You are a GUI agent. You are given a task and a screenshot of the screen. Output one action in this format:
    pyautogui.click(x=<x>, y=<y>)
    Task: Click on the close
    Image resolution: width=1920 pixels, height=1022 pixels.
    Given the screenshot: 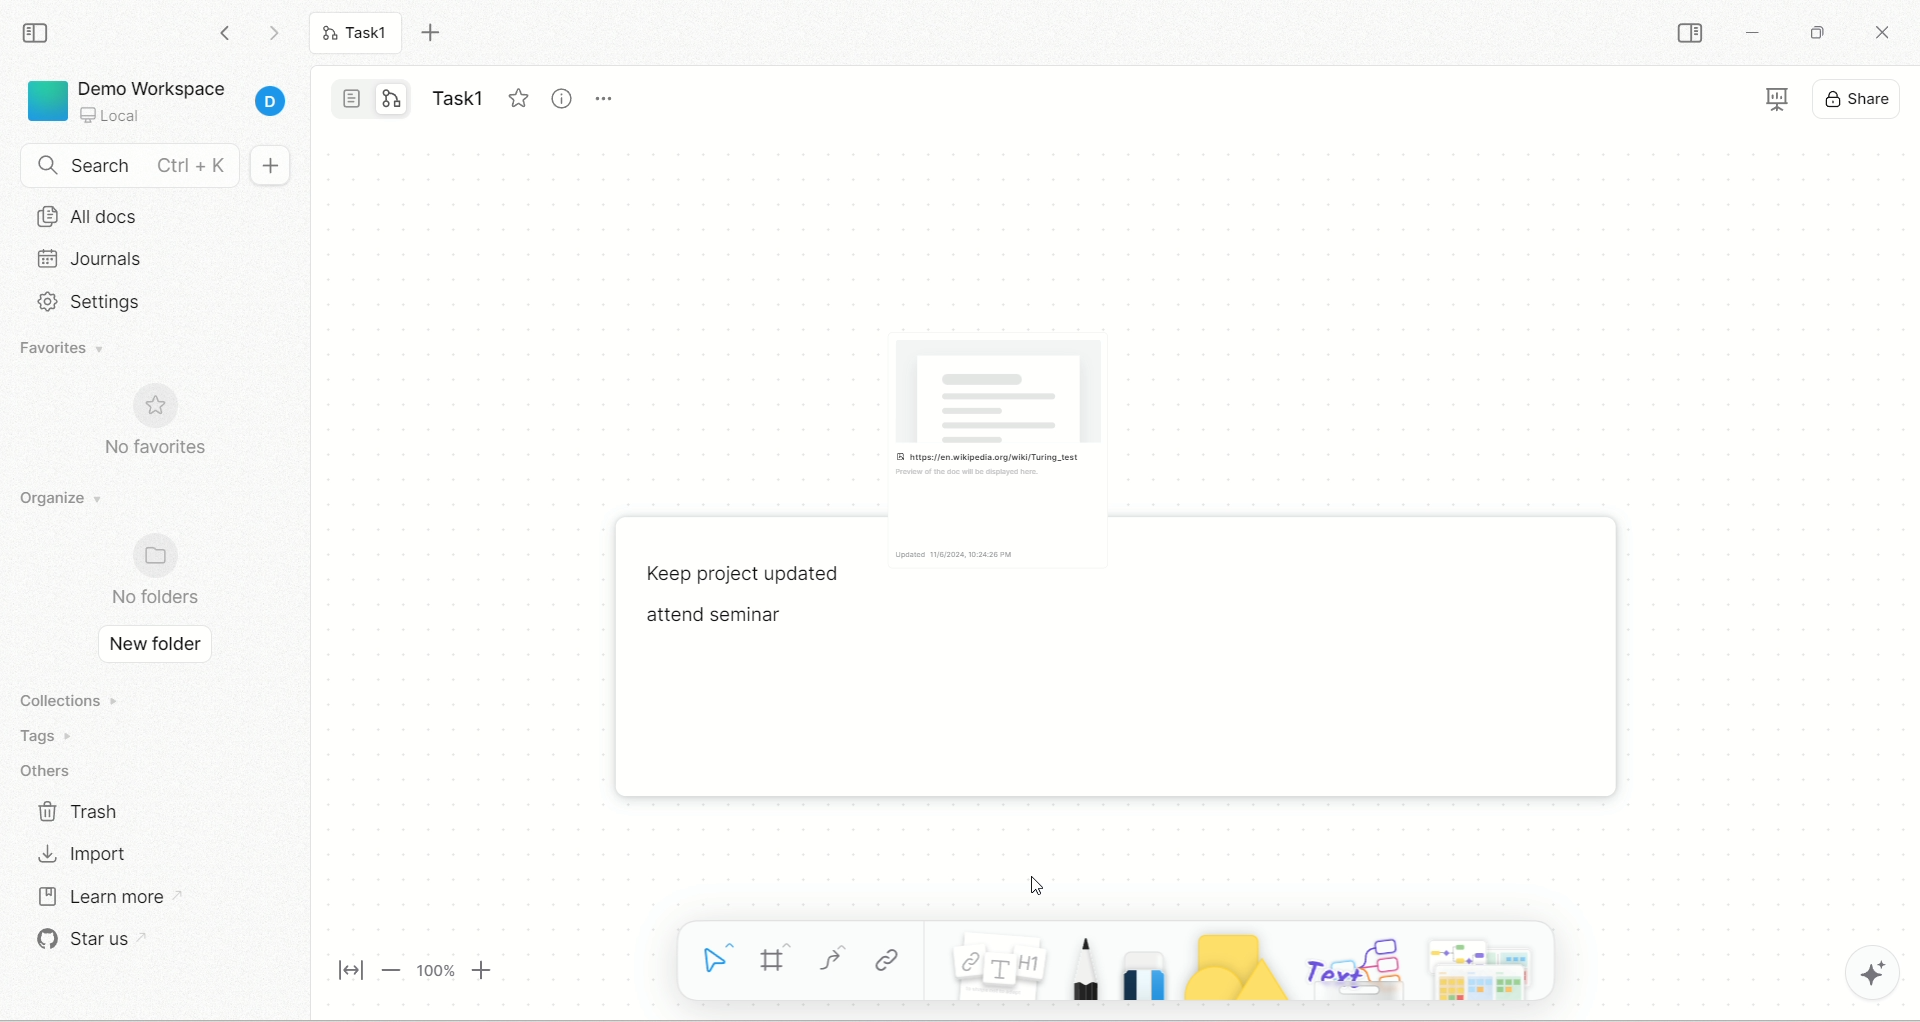 What is the action you would take?
    pyautogui.click(x=1879, y=31)
    